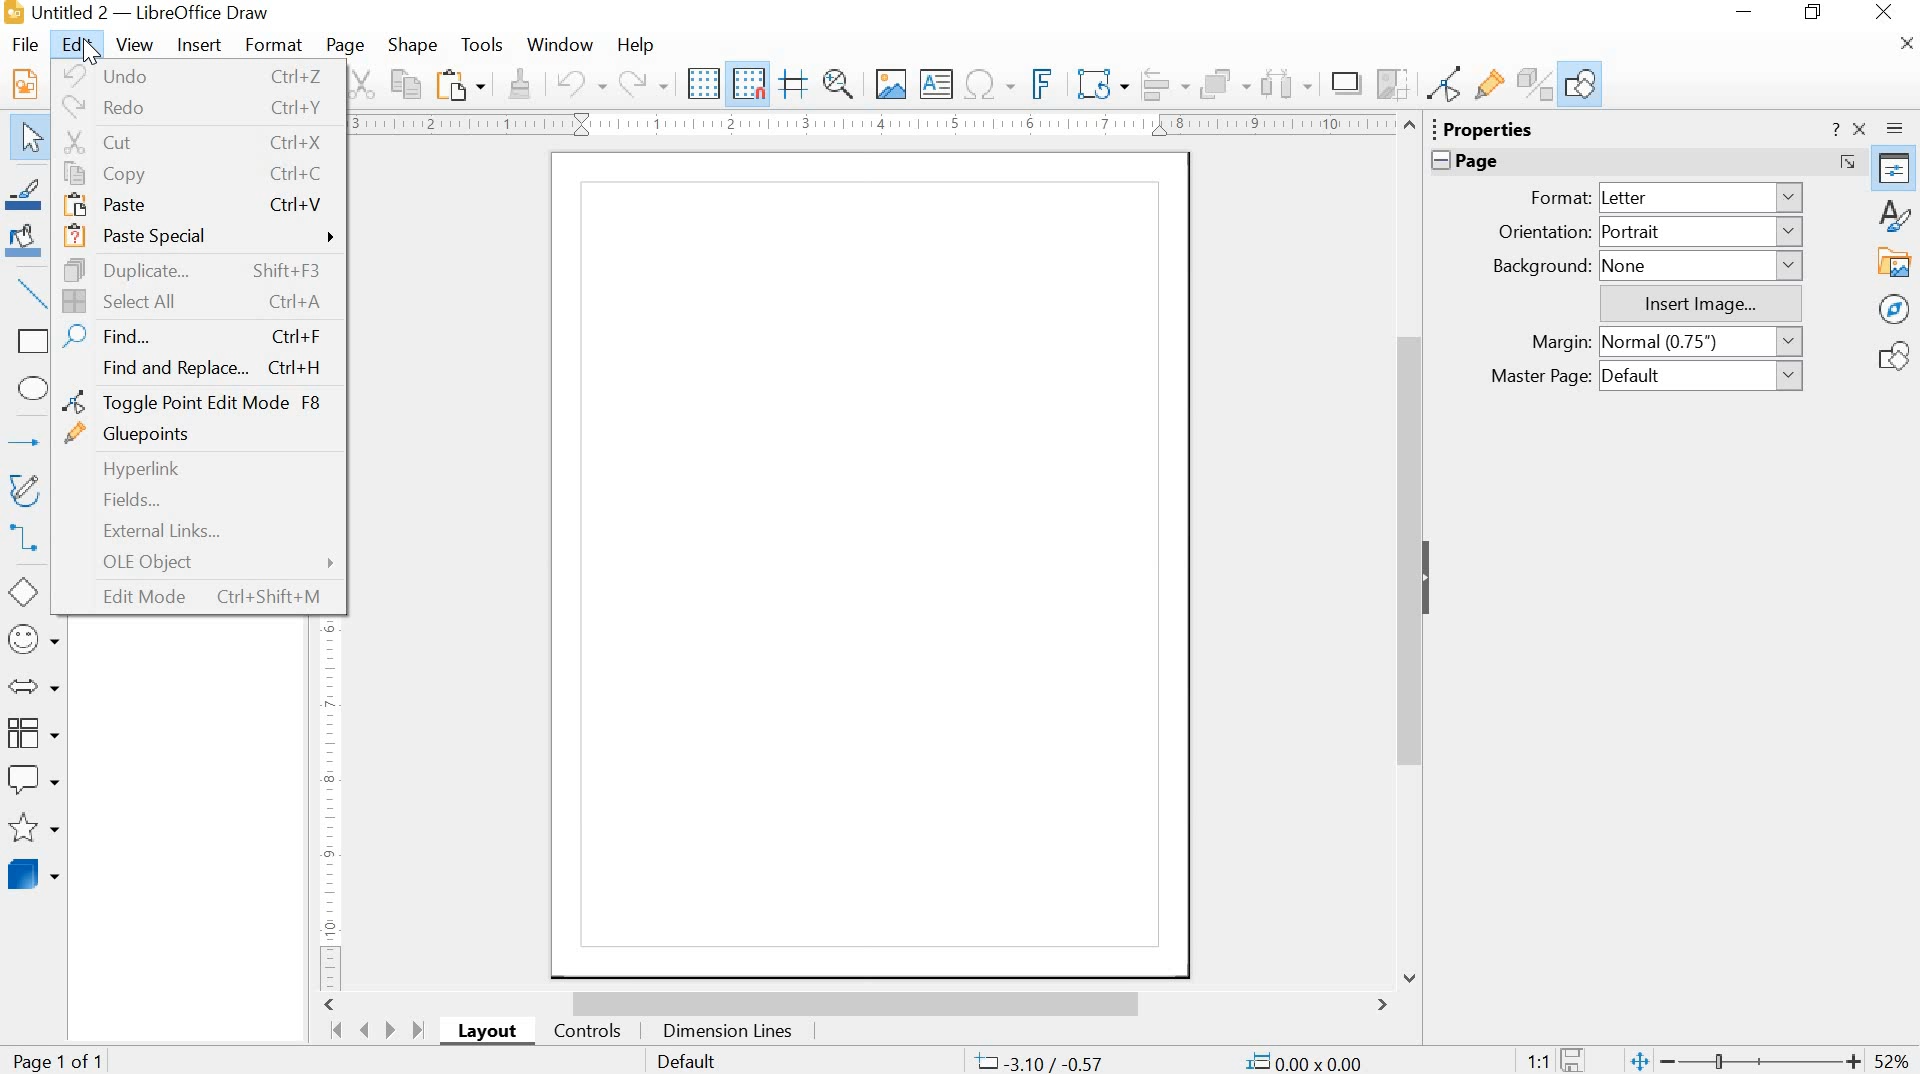 The width and height of the screenshot is (1920, 1074). What do you see at coordinates (199, 562) in the screenshot?
I see `ole object` at bounding box center [199, 562].